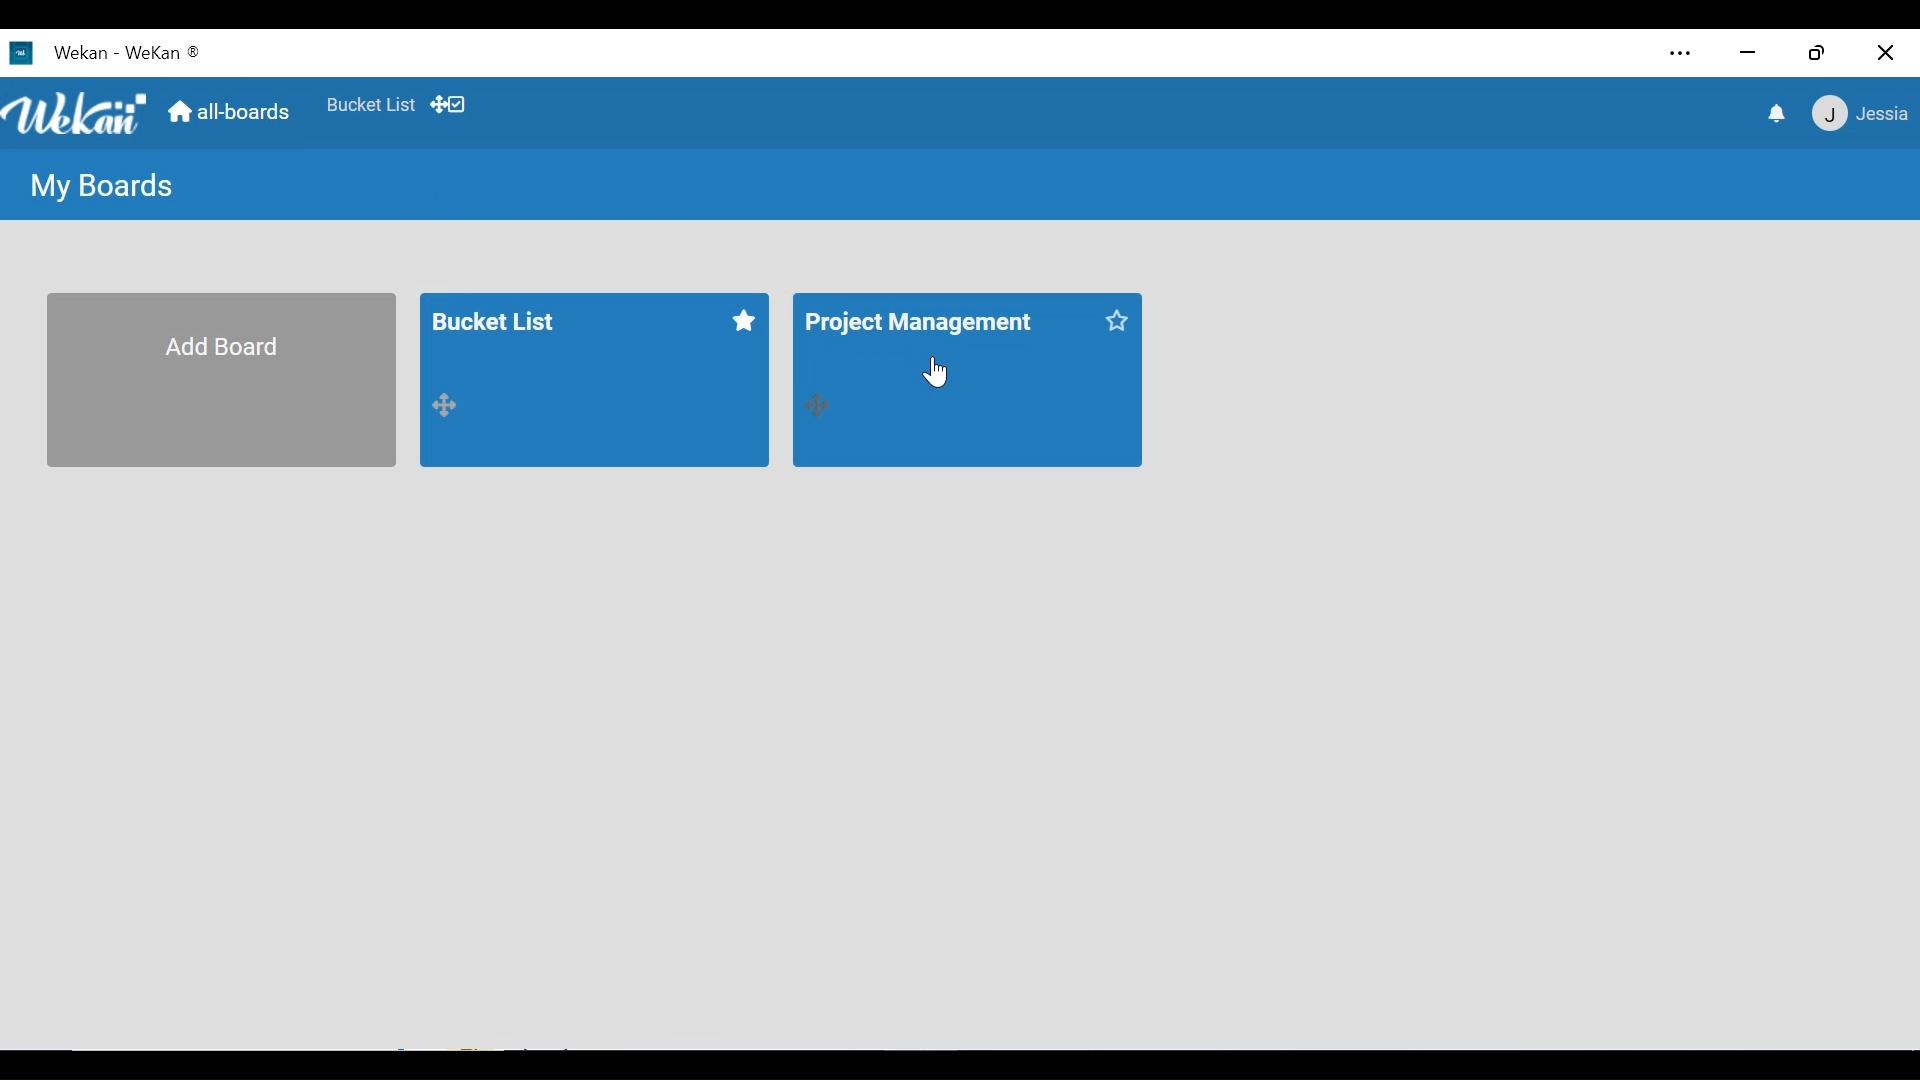 The height and width of the screenshot is (1080, 1920). I want to click on mark as favorite, so click(1116, 320).